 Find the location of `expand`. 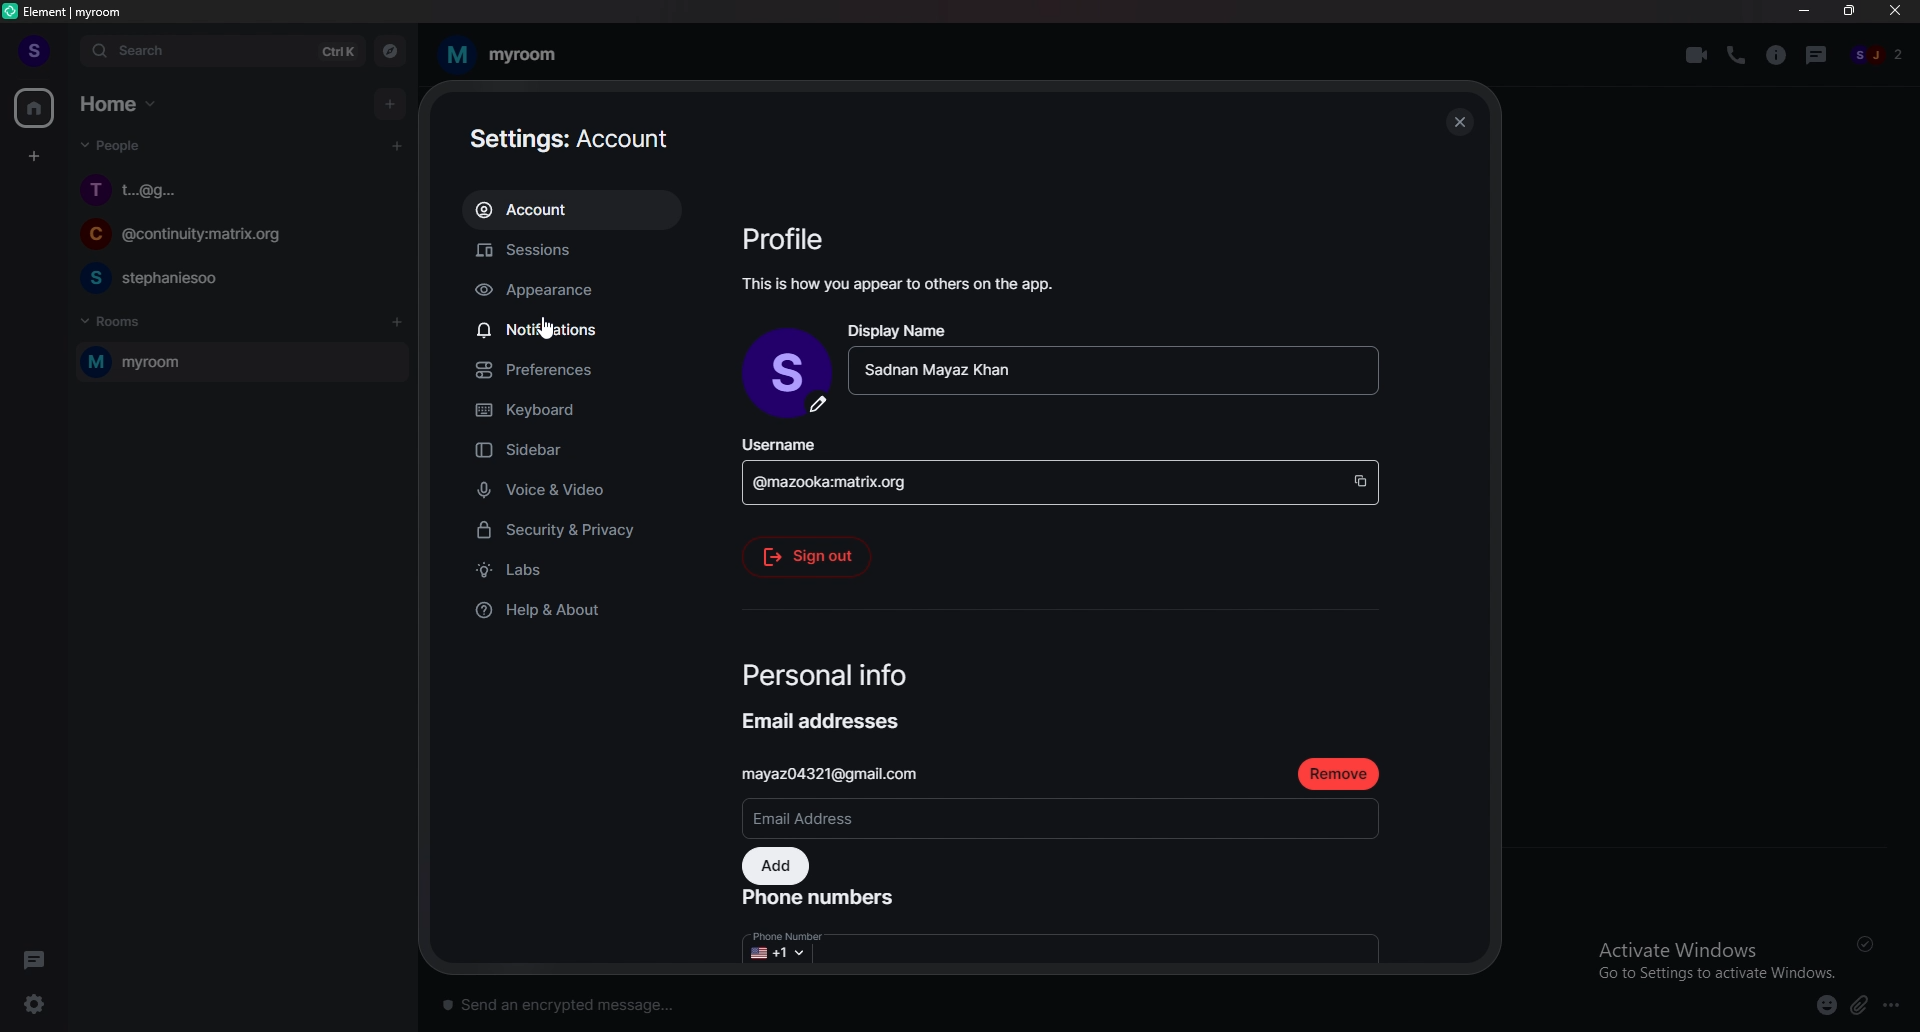

expand is located at coordinates (67, 51).